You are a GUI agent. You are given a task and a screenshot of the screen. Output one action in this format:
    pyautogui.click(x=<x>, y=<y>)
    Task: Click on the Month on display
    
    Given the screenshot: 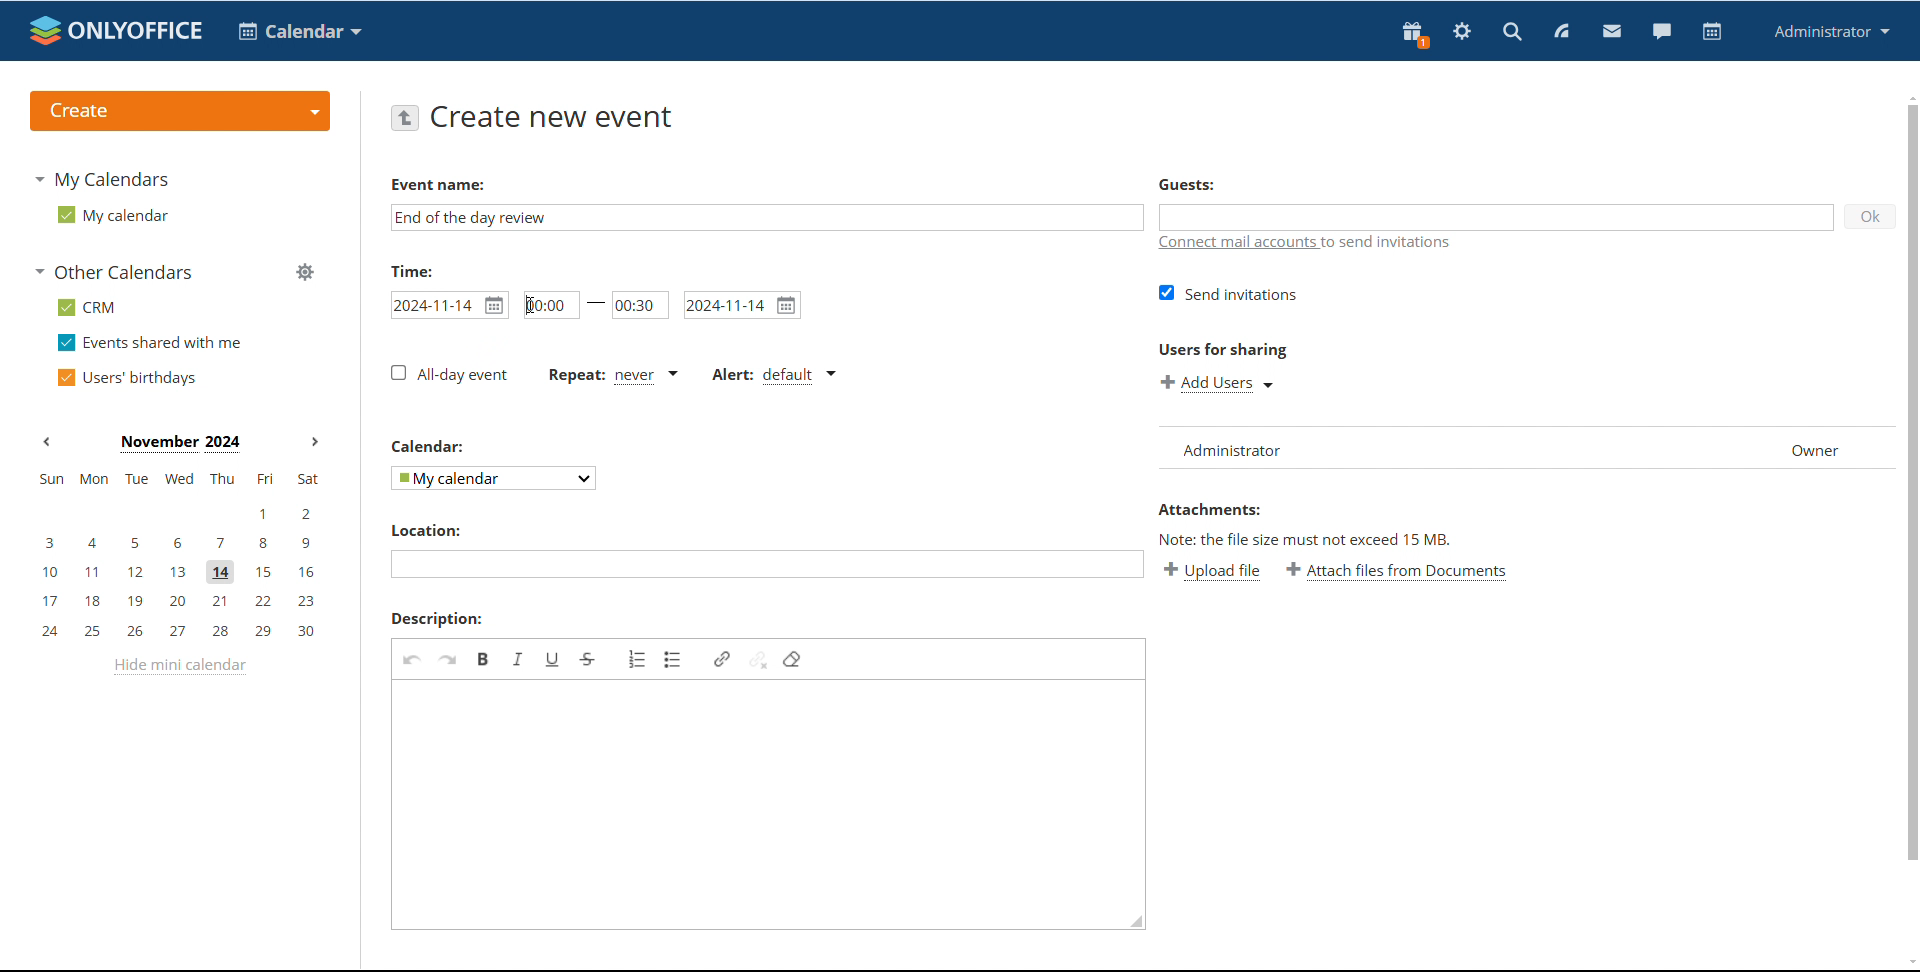 What is the action you would take?
    pyautogui.click(x=180, y=444)
    